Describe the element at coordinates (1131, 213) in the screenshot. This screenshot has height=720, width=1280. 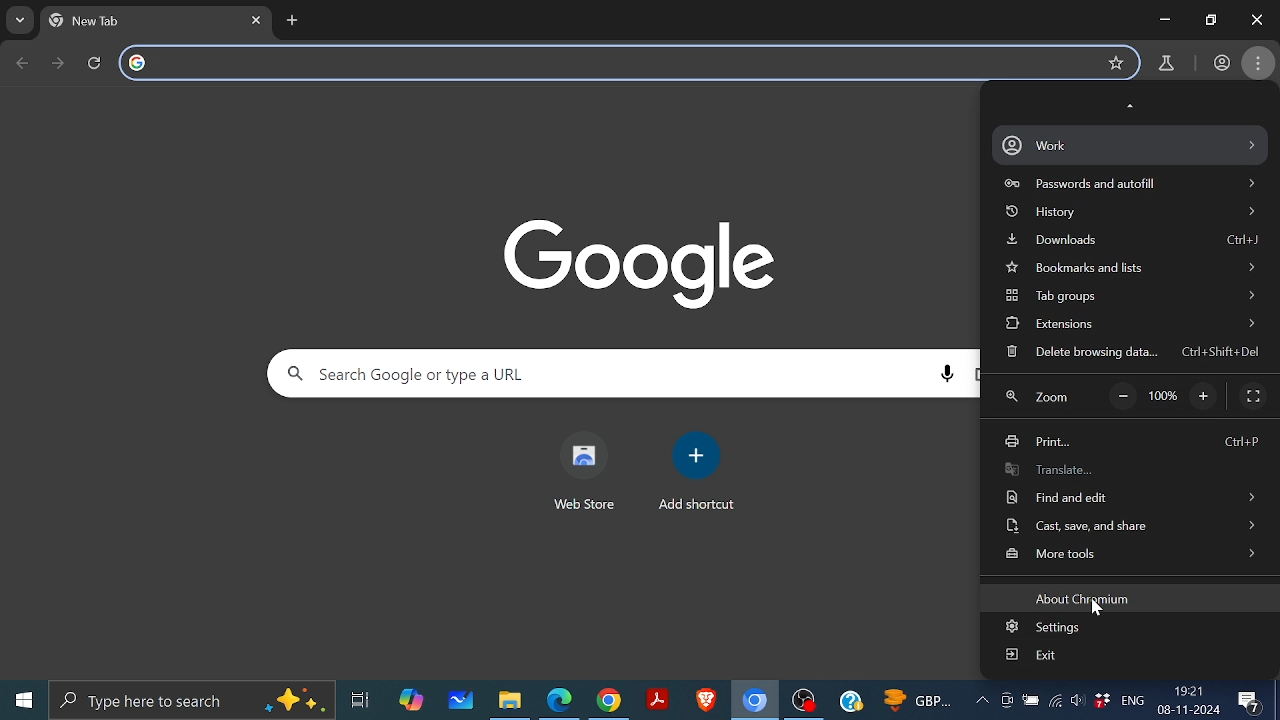
I see `history` at that location.